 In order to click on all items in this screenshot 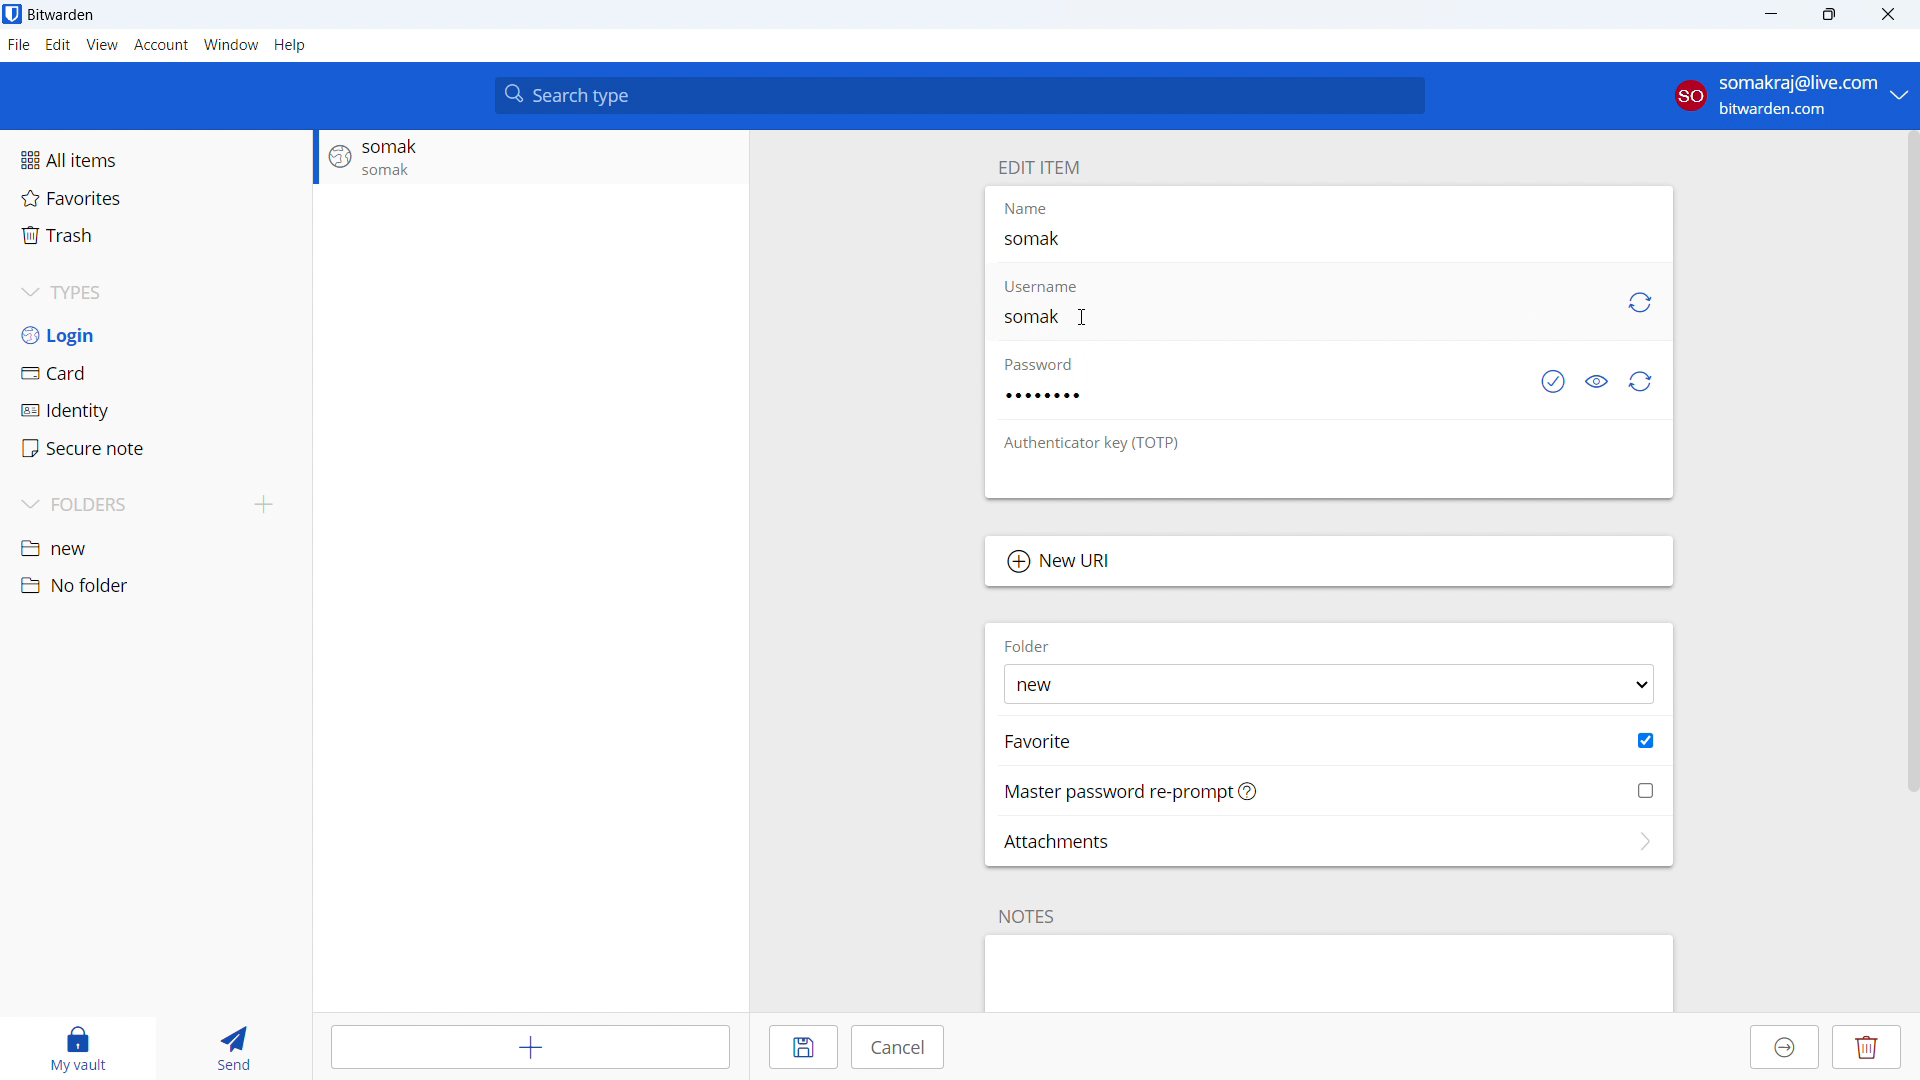, I will do `click(155, 160)`.